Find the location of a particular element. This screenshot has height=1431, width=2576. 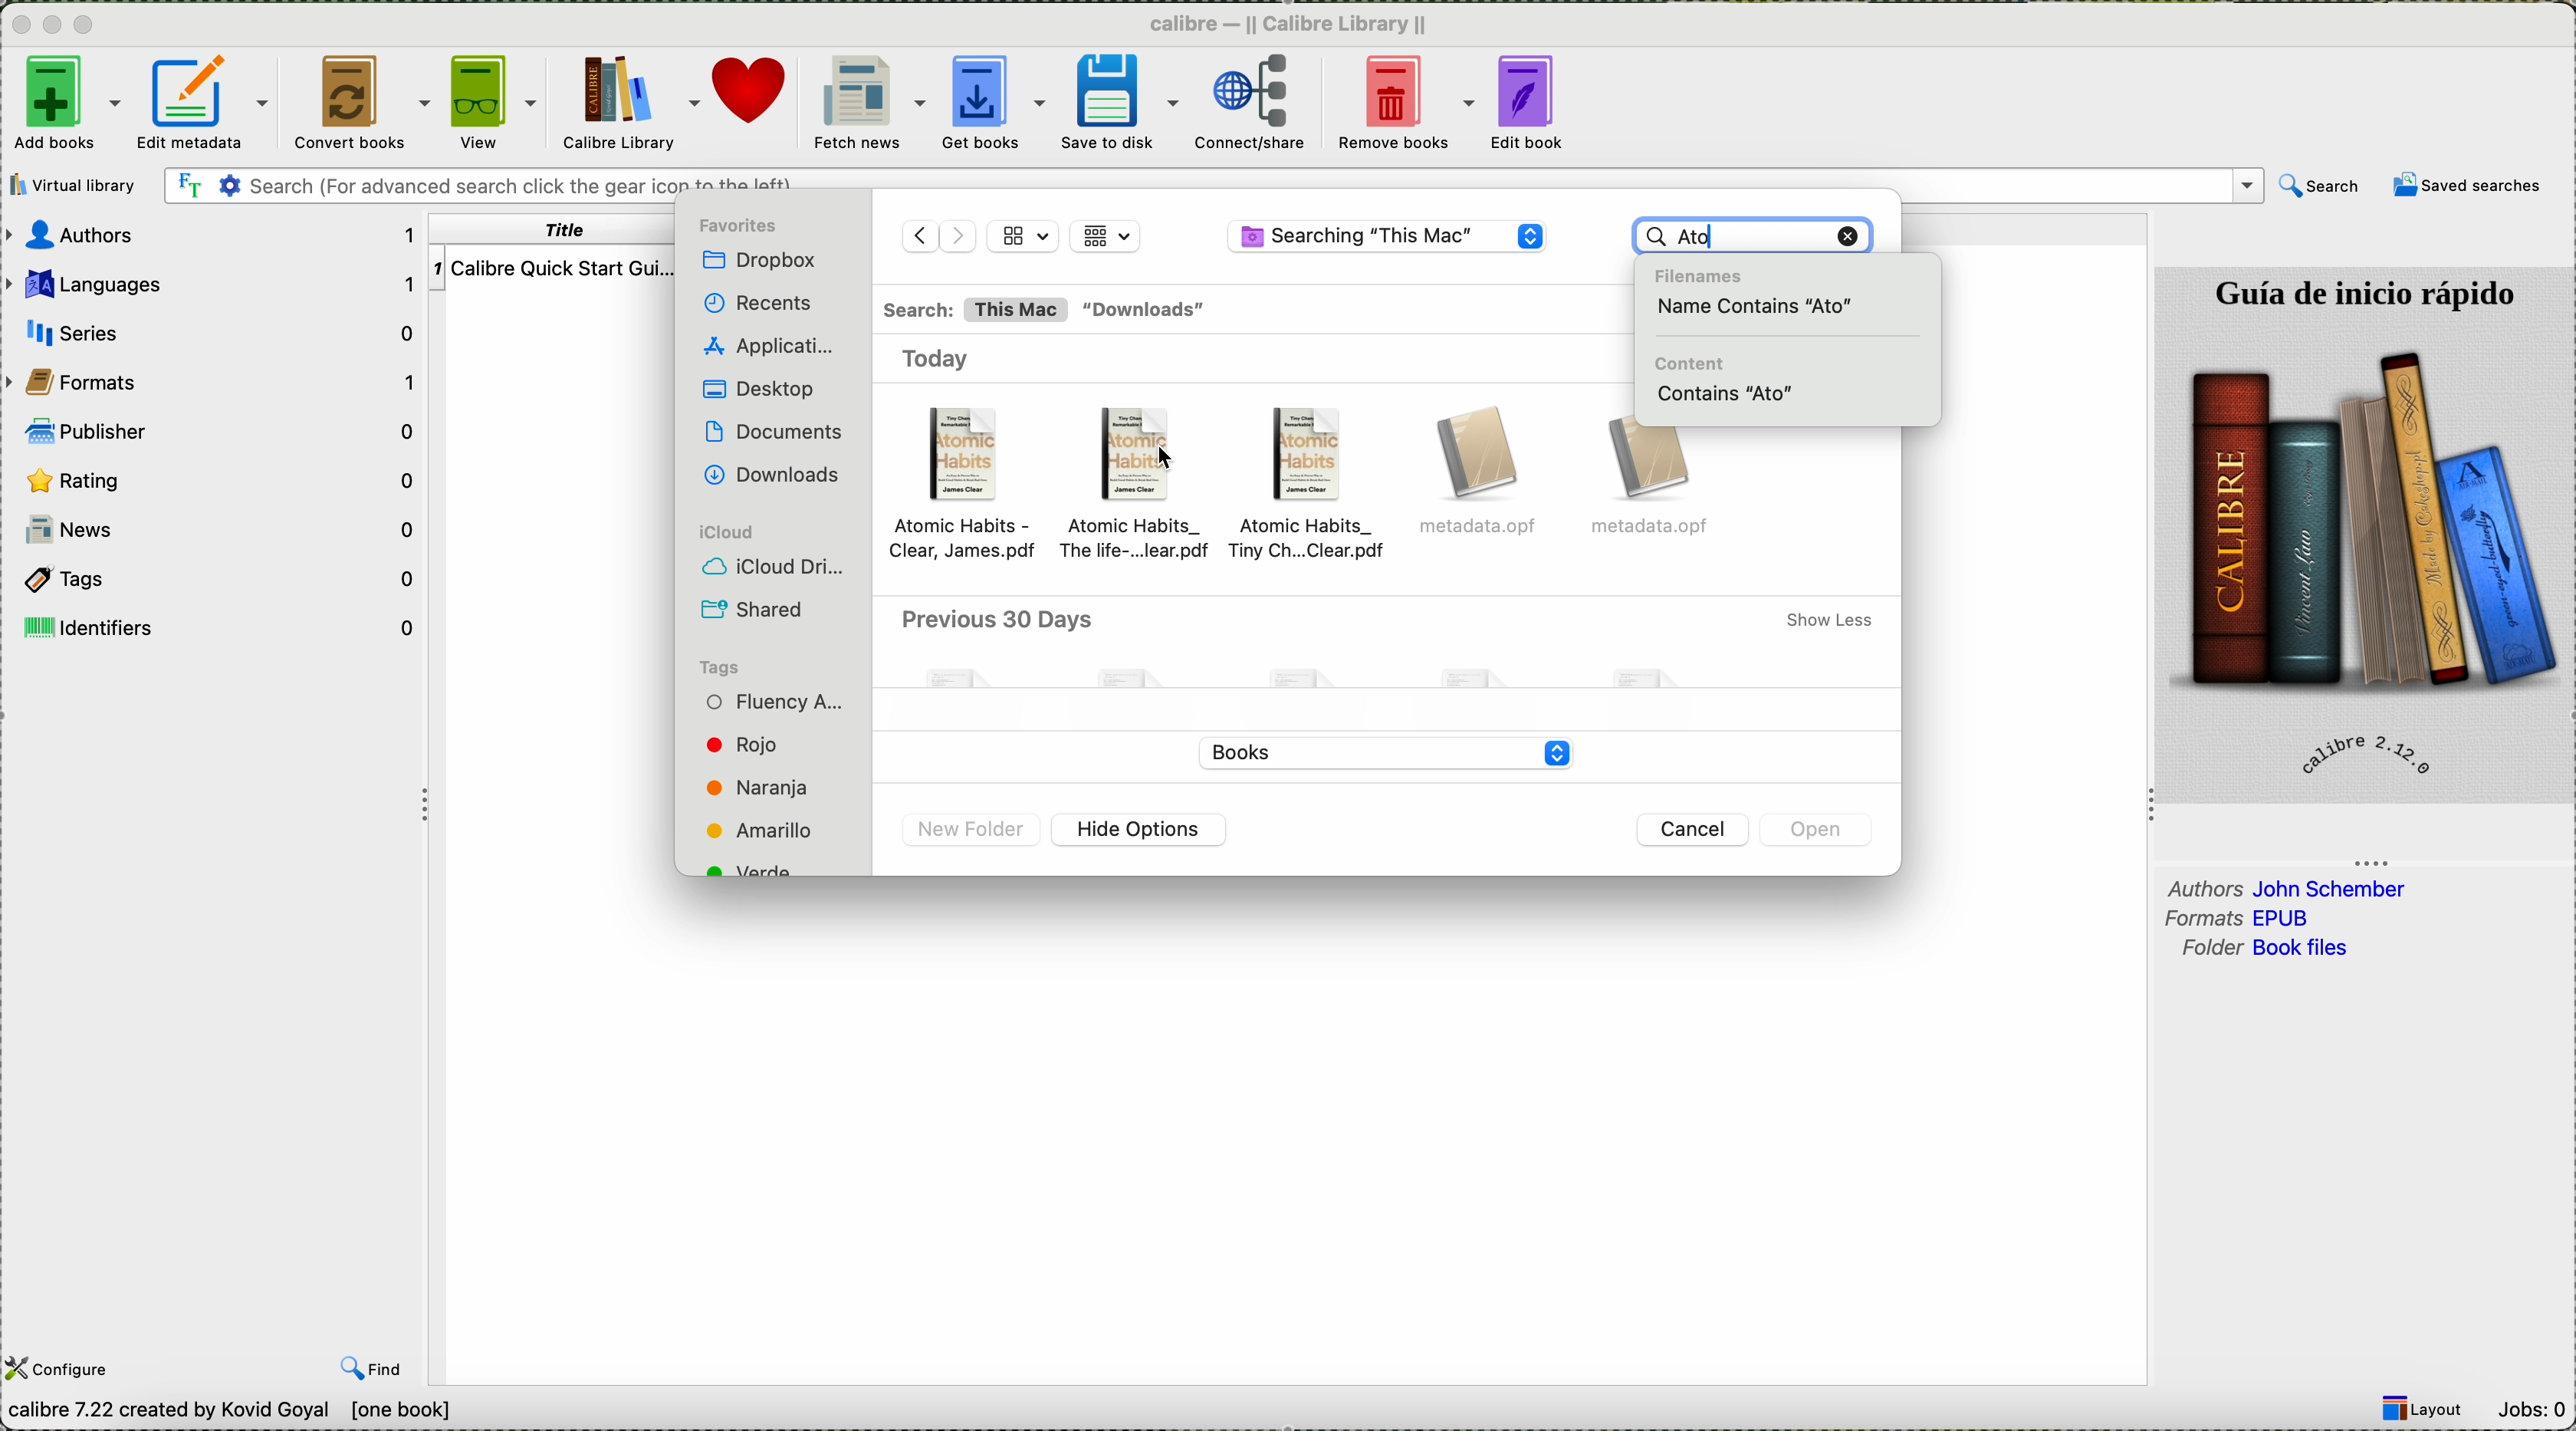

remove is located at coordinates (1850, 235).